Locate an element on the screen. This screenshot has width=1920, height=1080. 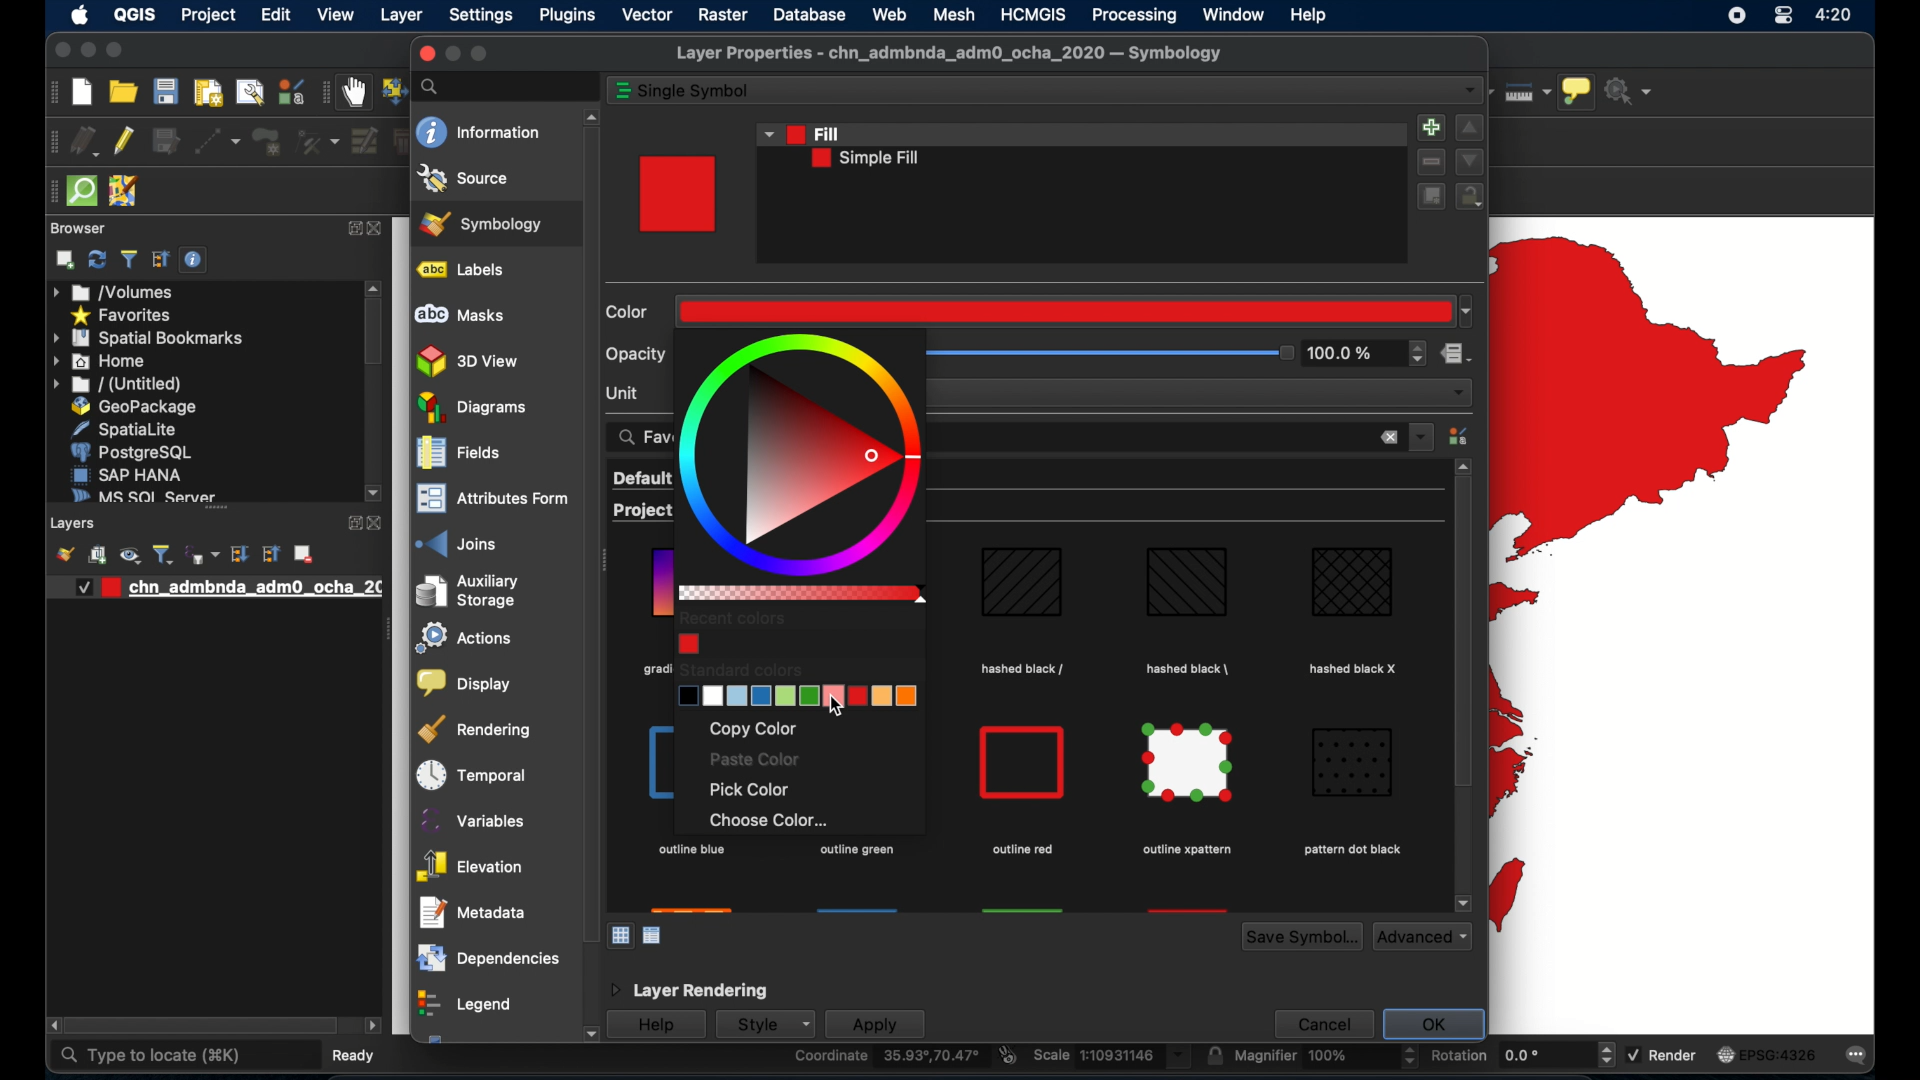
default is located at coordinates (642, 478).